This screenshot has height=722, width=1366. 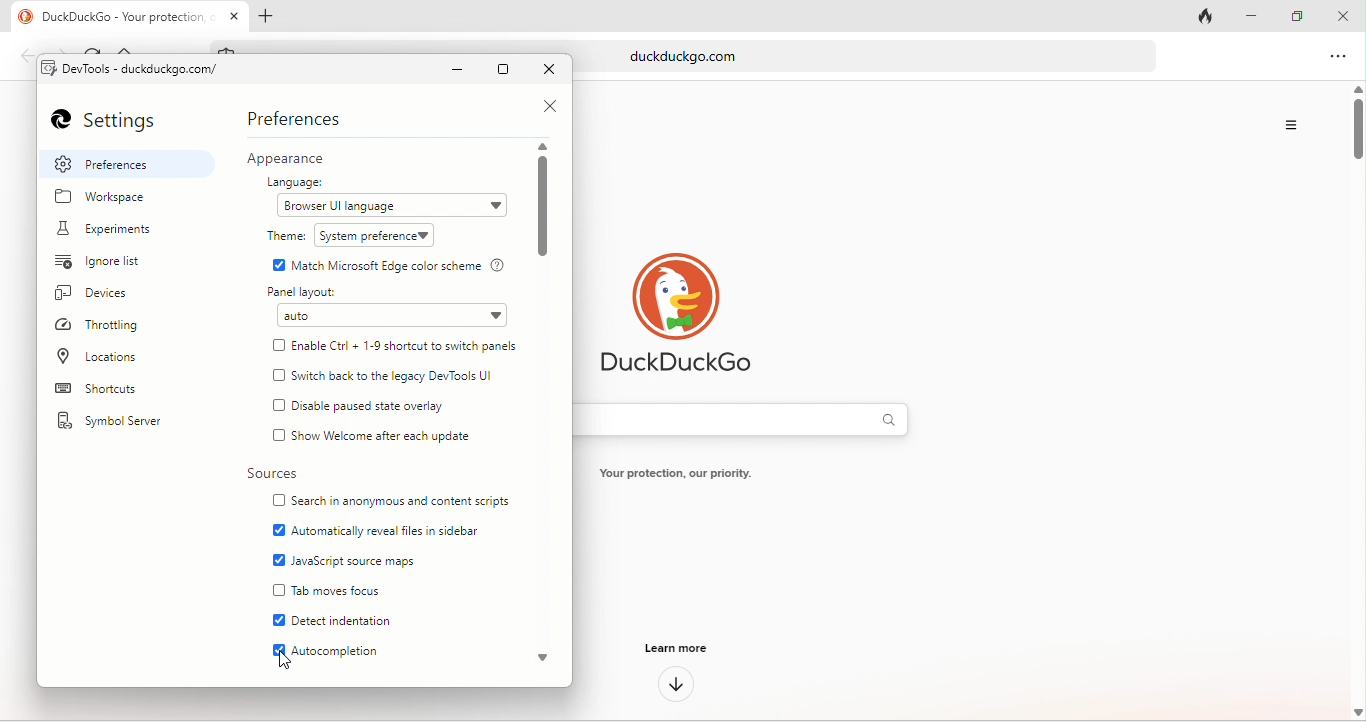 I want to click on vertical scroll bar, so click(x=1357, y=403).